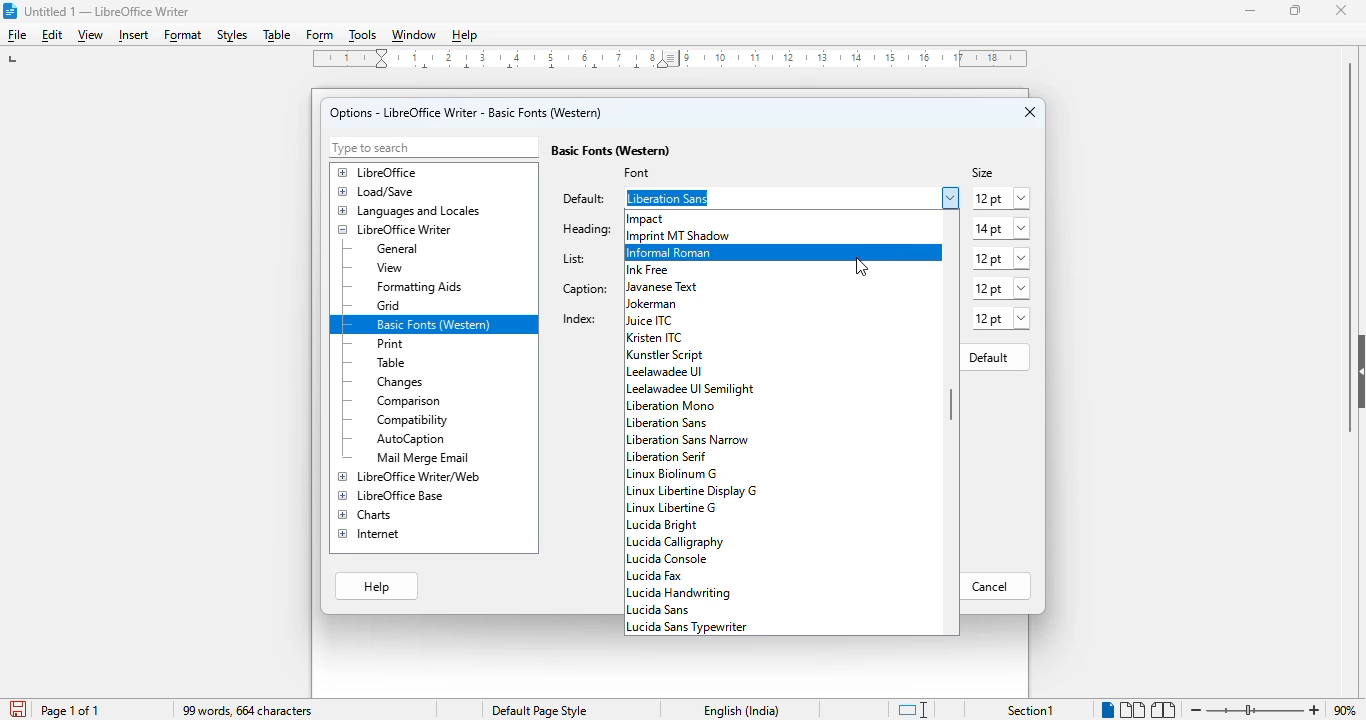 This screenshot has width=1366, height=720. I want to click on center tab, so click(513, 71).